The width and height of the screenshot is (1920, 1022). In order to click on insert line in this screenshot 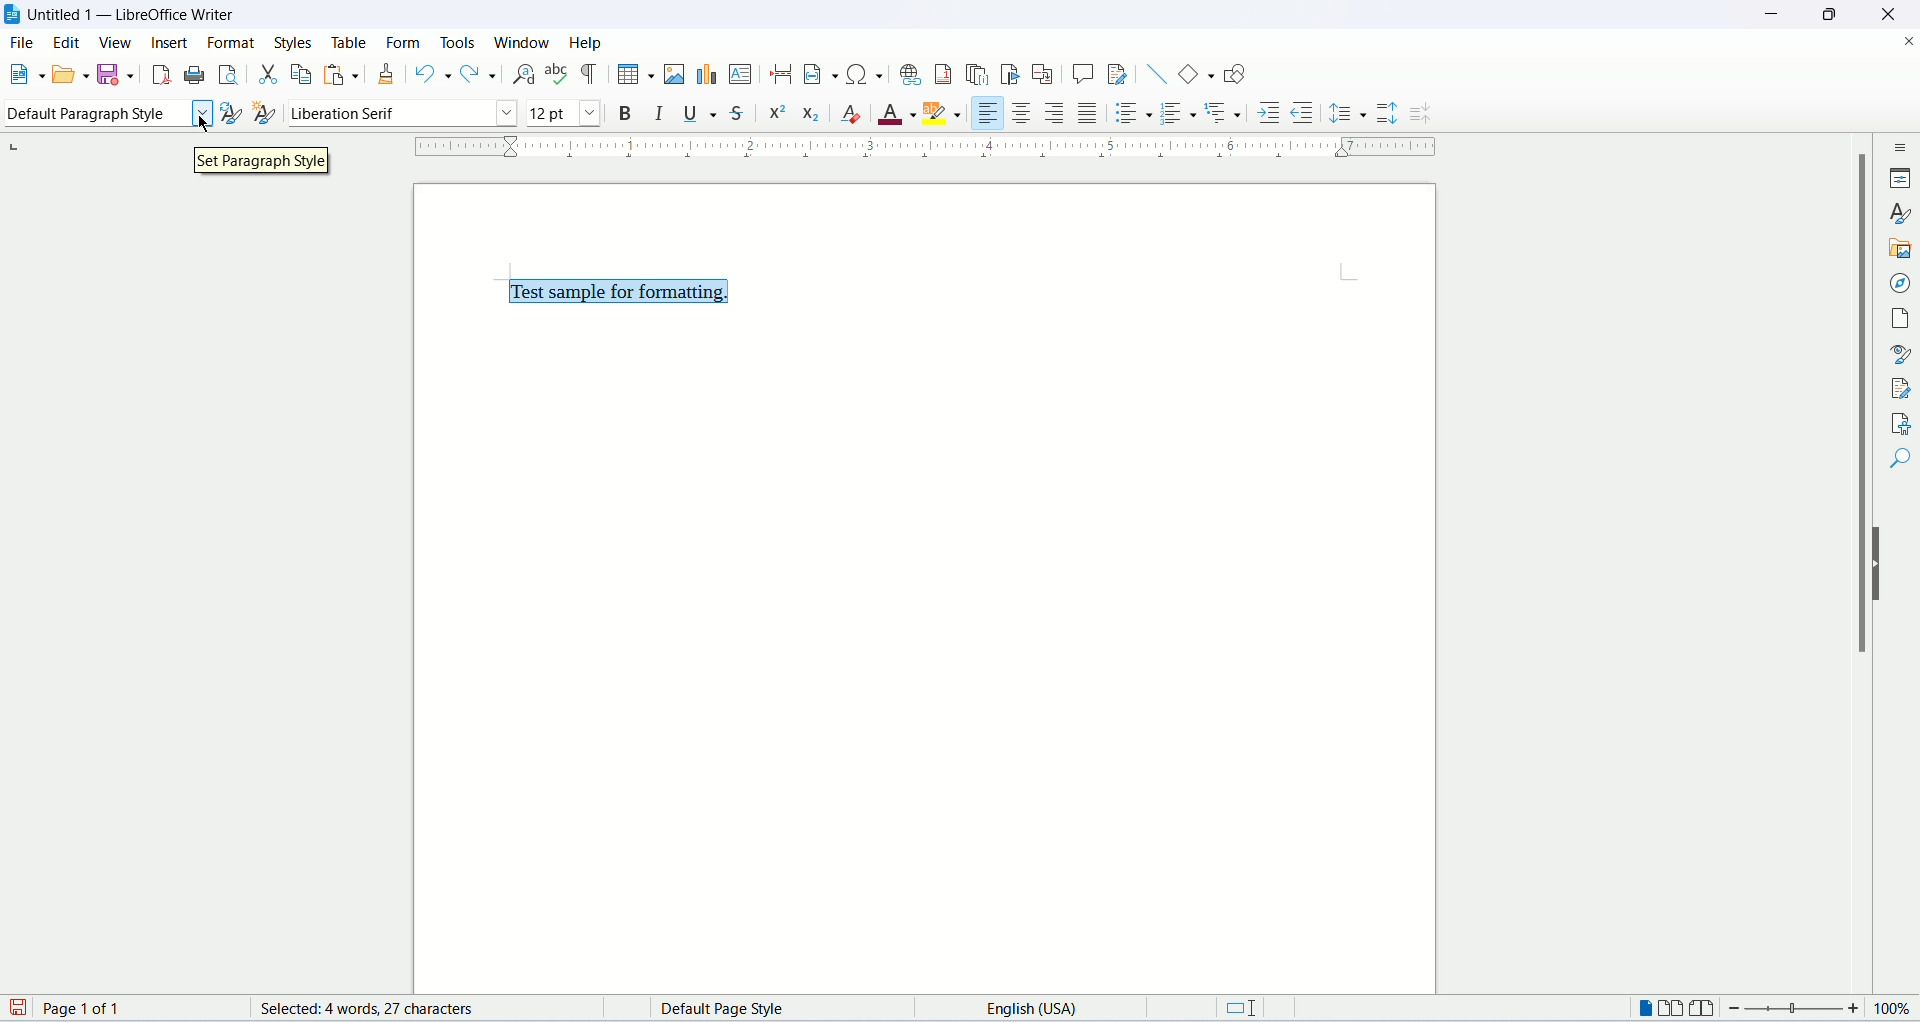, I will do `click(1154, 72)`.